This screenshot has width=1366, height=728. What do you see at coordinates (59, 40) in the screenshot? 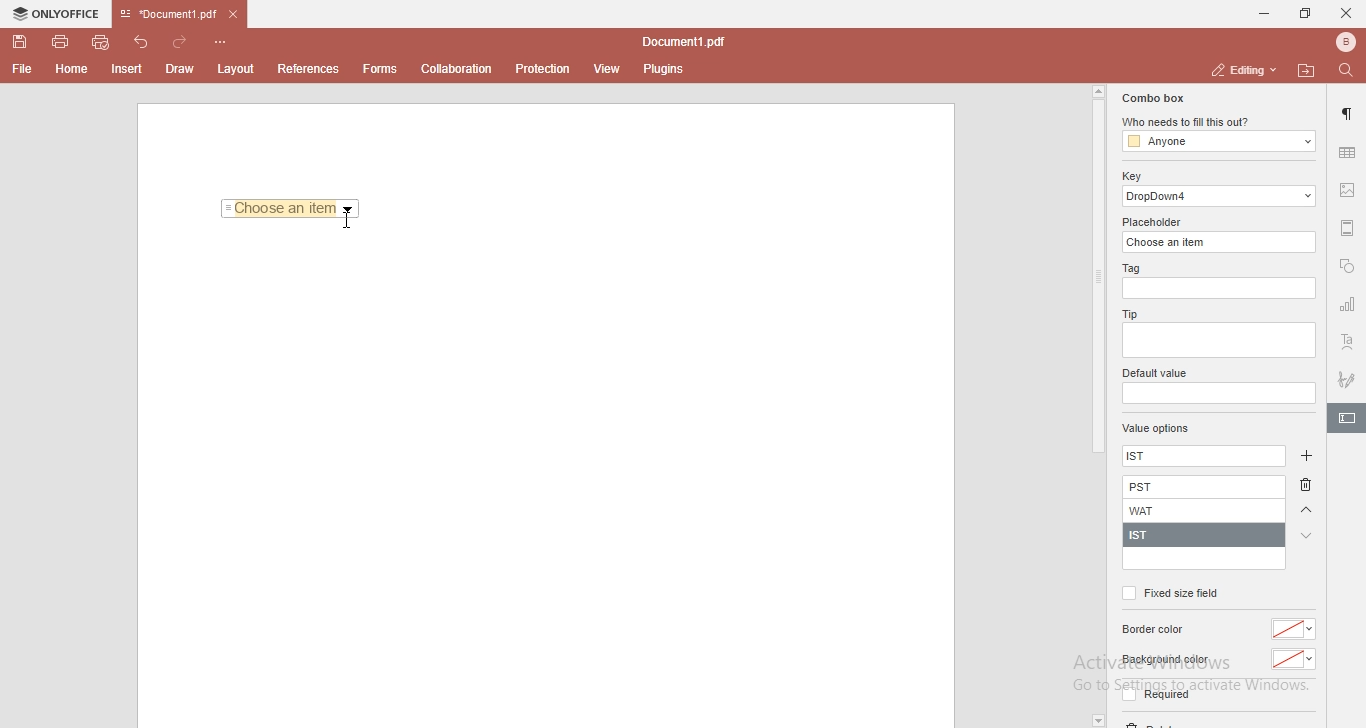
I see `print` at bounding box center [59, 40].